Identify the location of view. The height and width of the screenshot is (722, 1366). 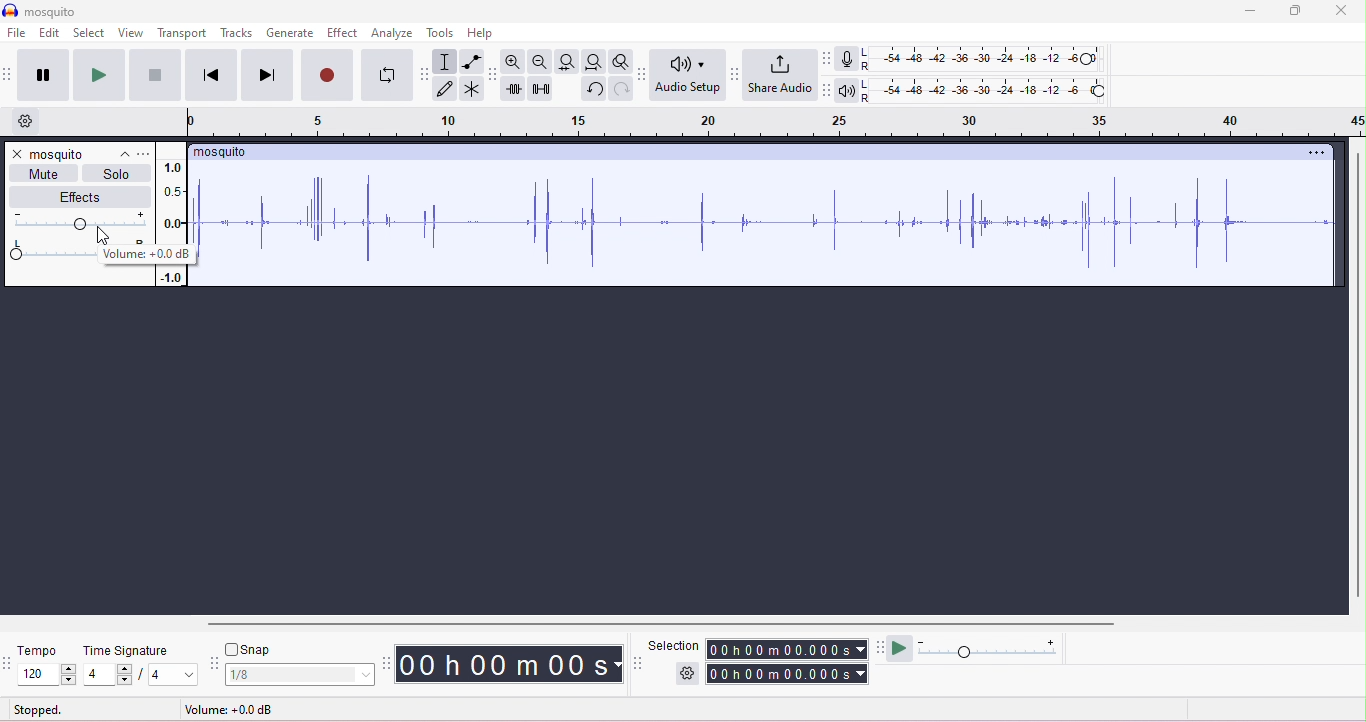
(131, 32).